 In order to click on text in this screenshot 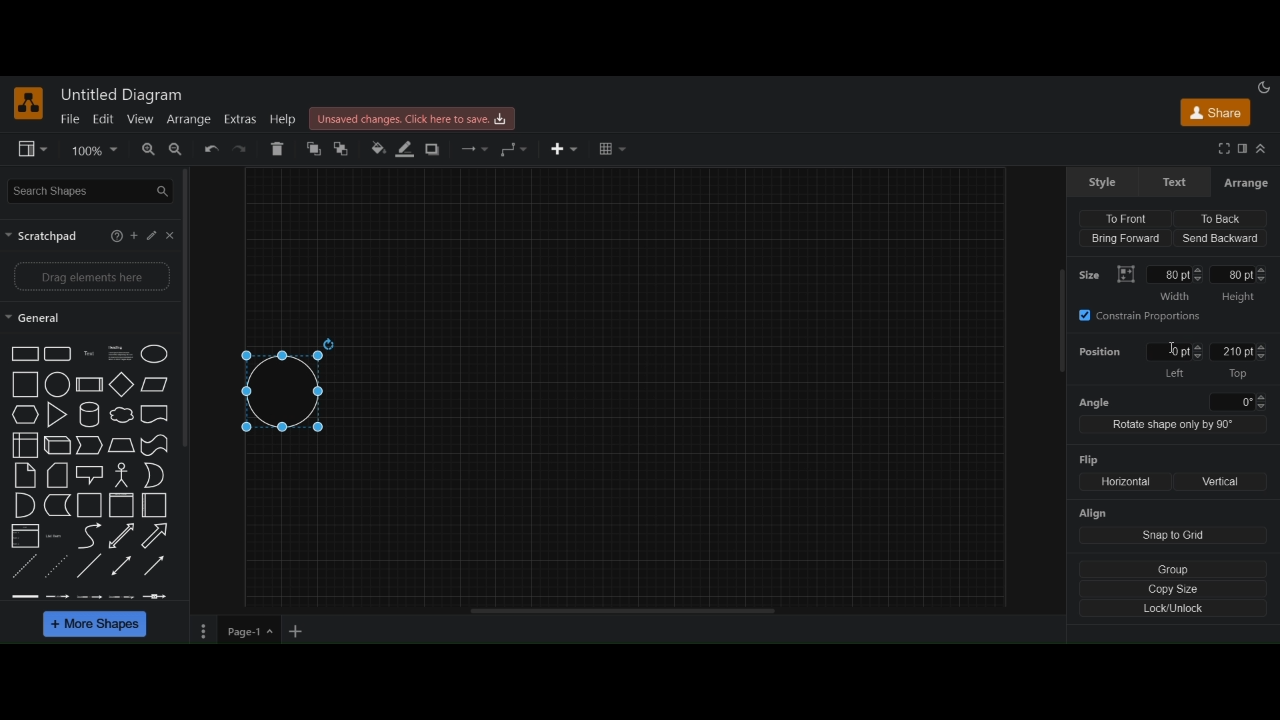, I will do `click(57, 536)`.